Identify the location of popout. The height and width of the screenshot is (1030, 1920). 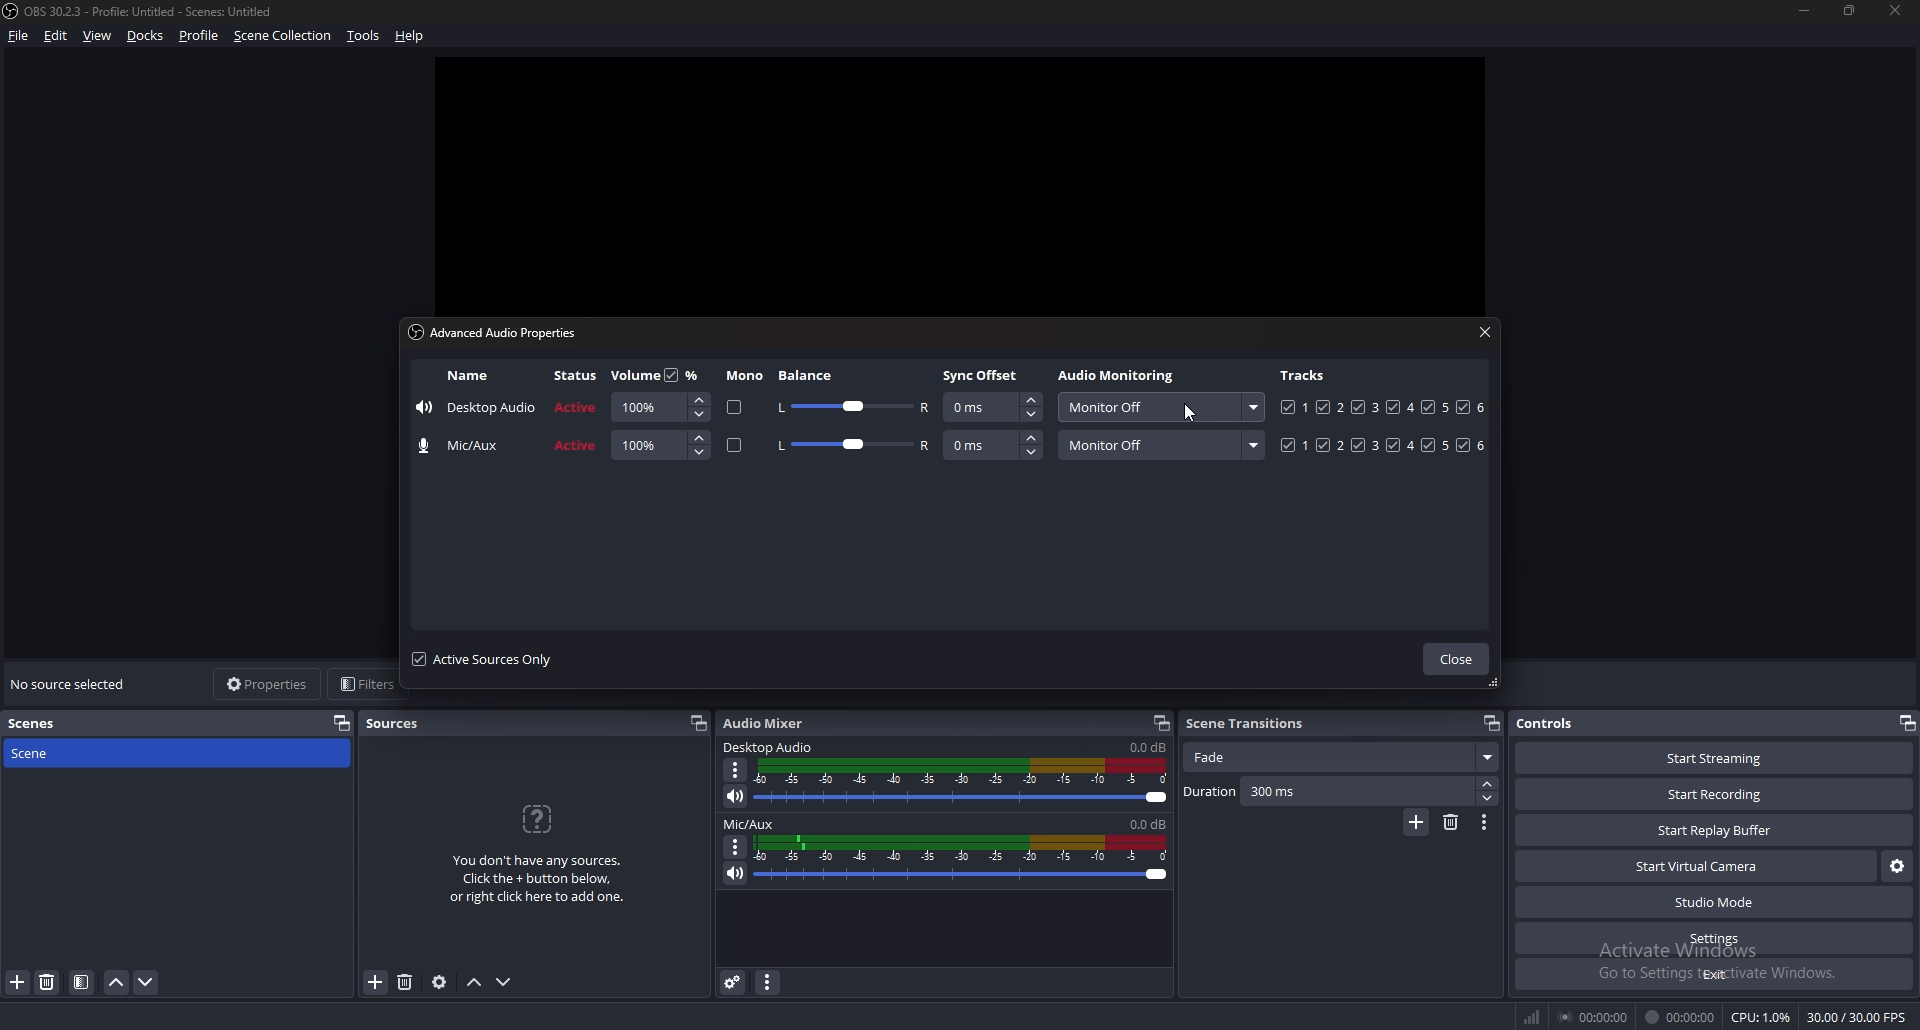
(696, 724).